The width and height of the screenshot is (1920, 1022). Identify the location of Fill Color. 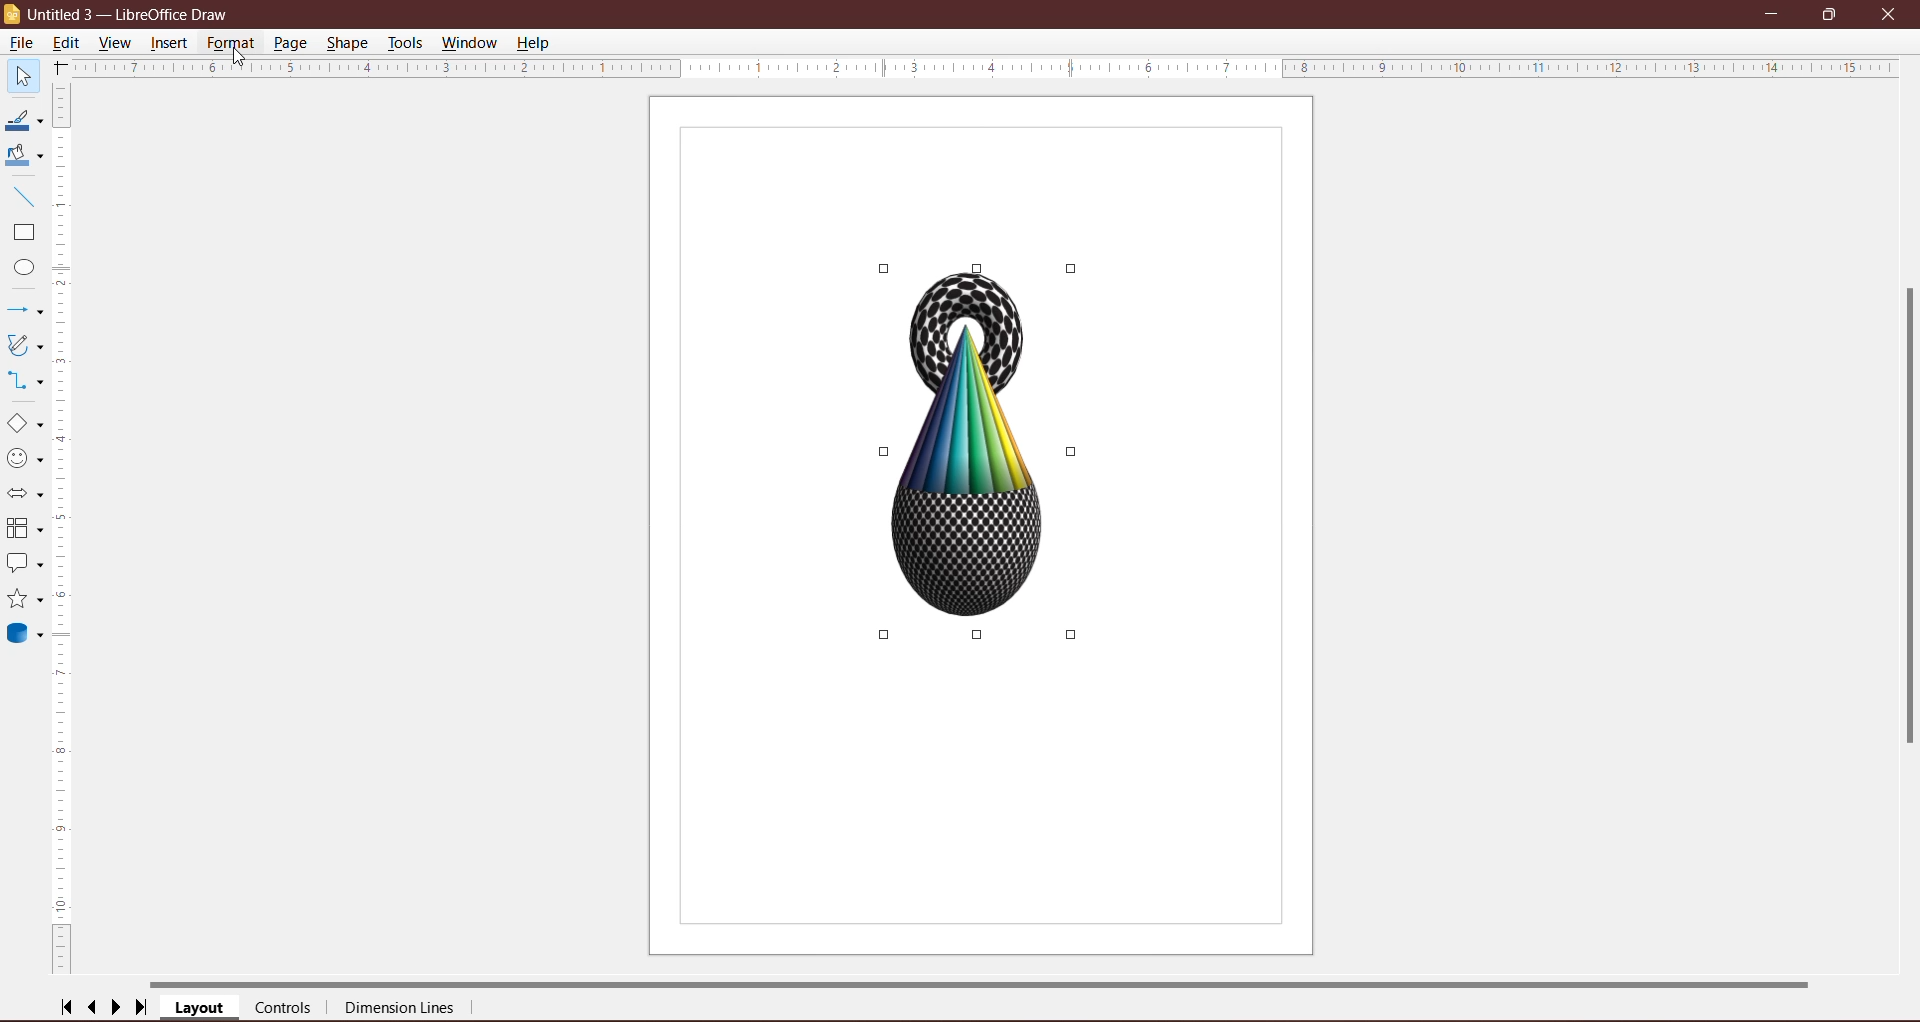
(23, 157).